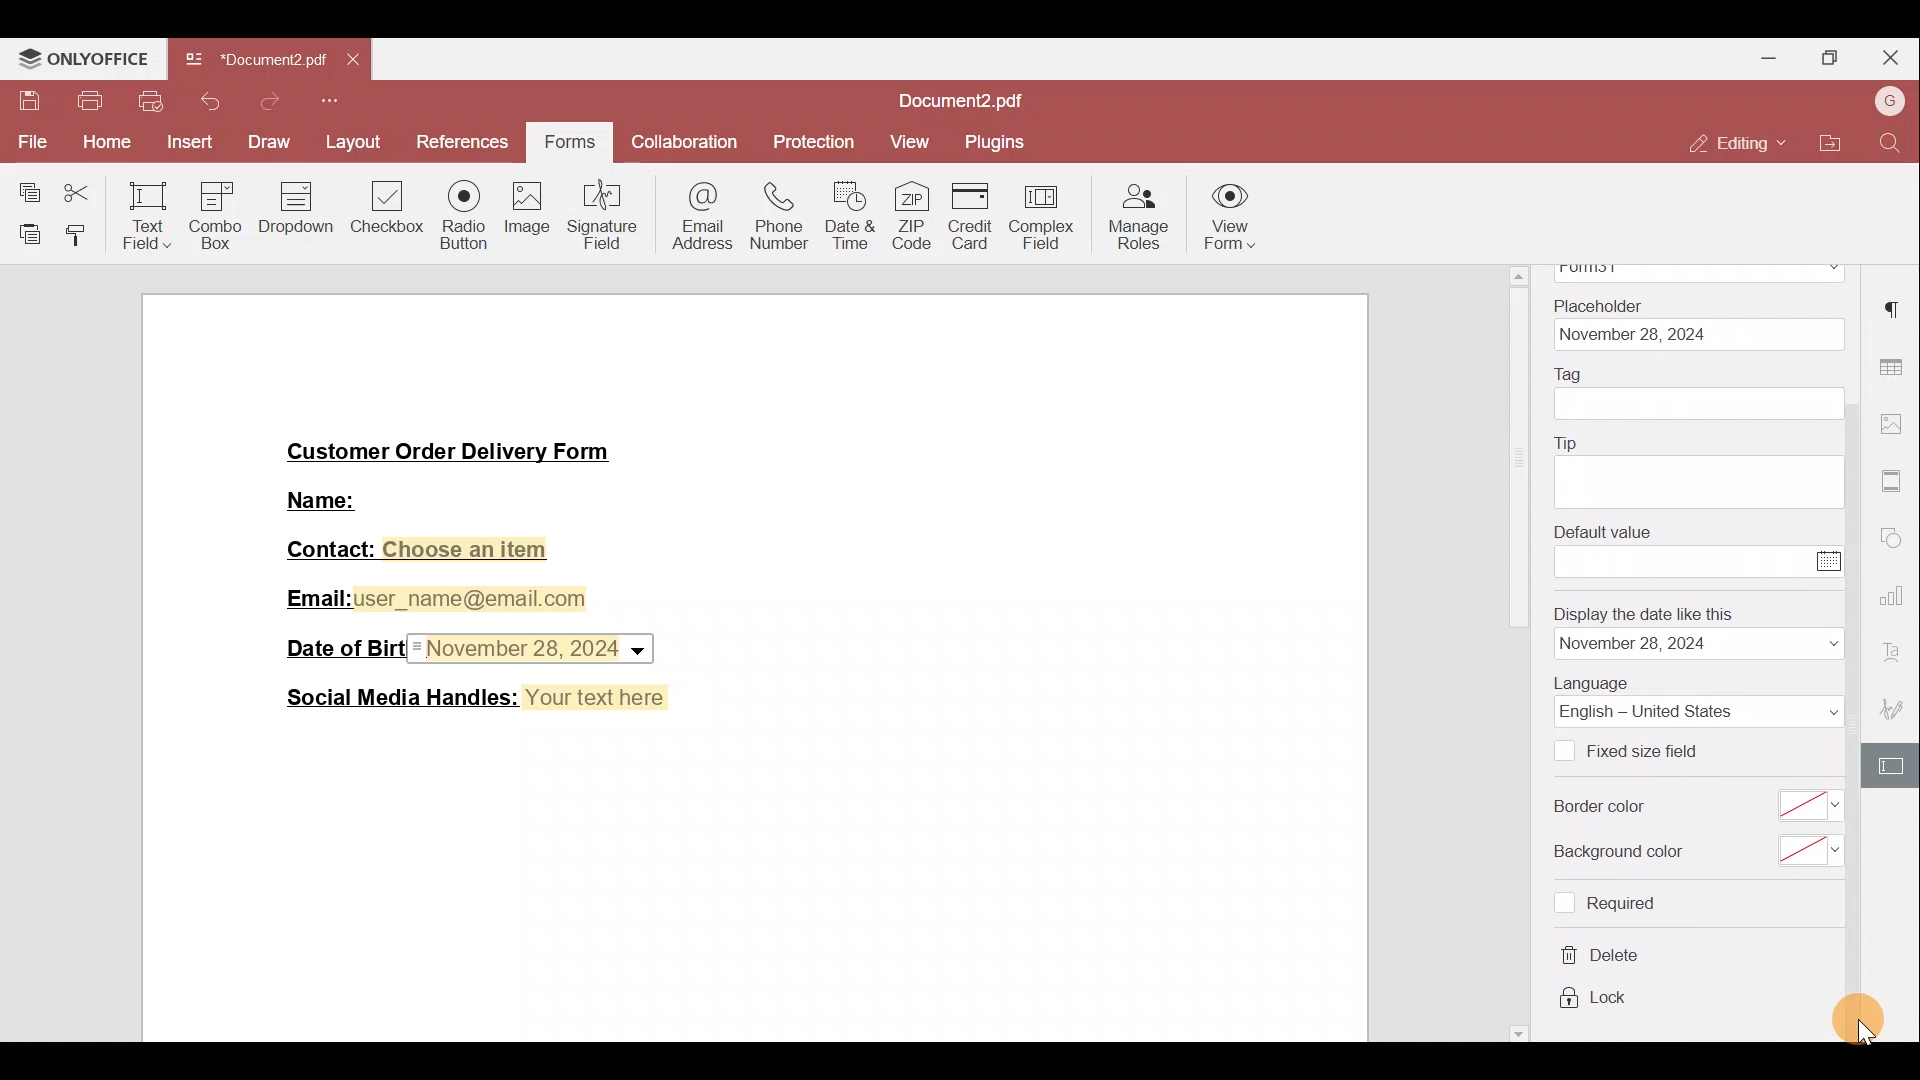 Image resolution: width=1920 pixels, height=1080 pixels. Describe the element at coordinates (916, 138) in the screenshot. I see `View` at that location.